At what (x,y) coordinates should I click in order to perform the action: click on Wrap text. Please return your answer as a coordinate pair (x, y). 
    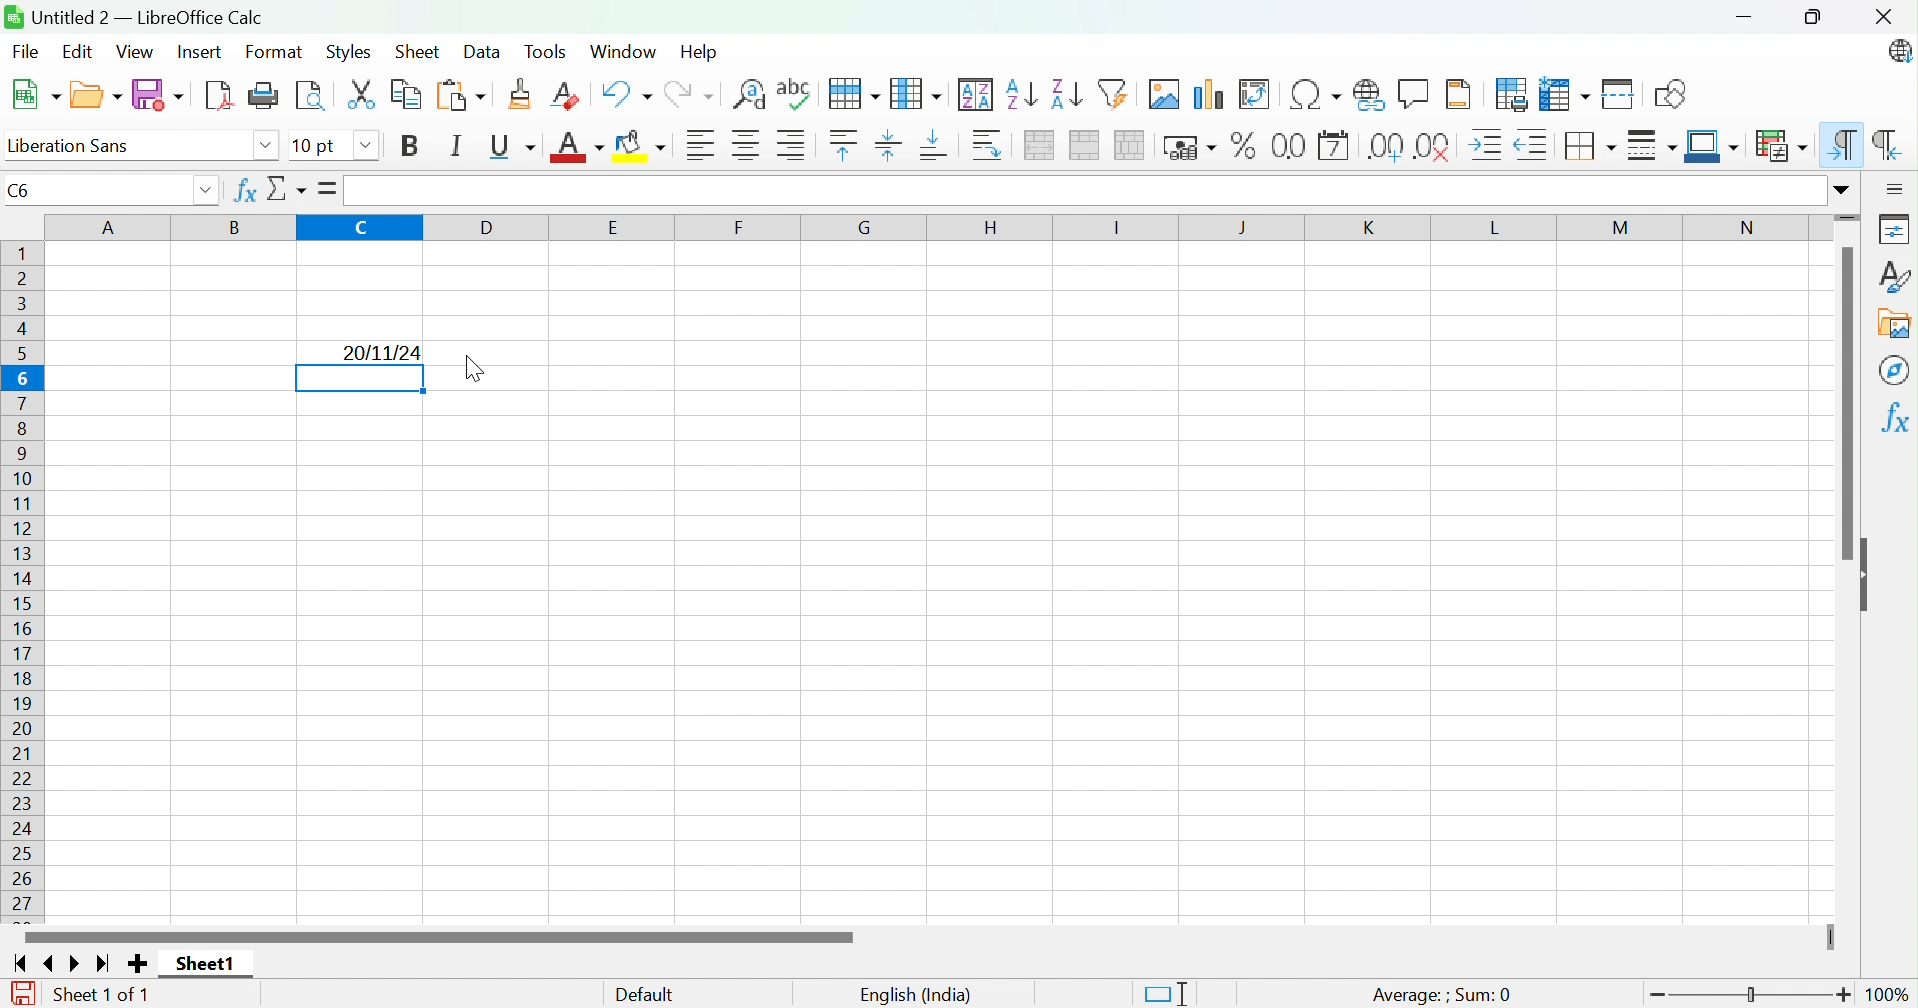
    Looking at the image, I should click on (993, 146).